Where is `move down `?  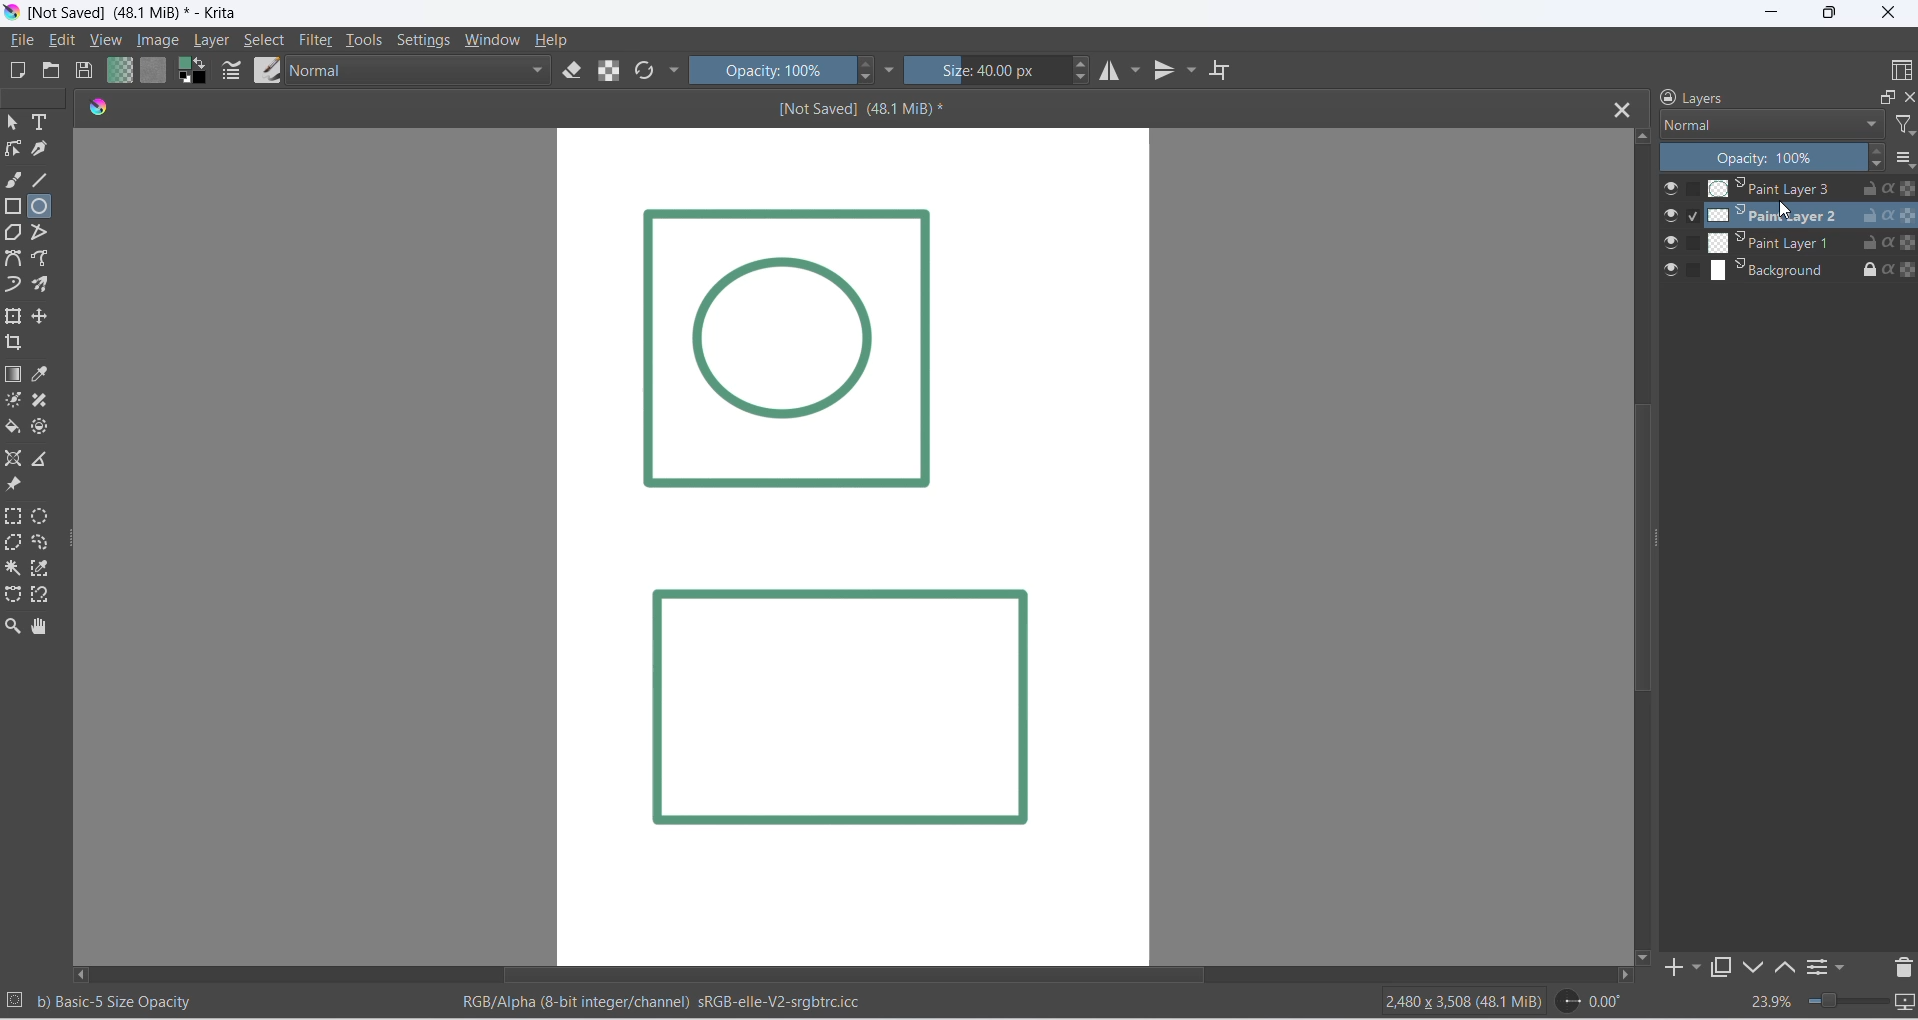 move down  is located at coordinates (1644, 957).